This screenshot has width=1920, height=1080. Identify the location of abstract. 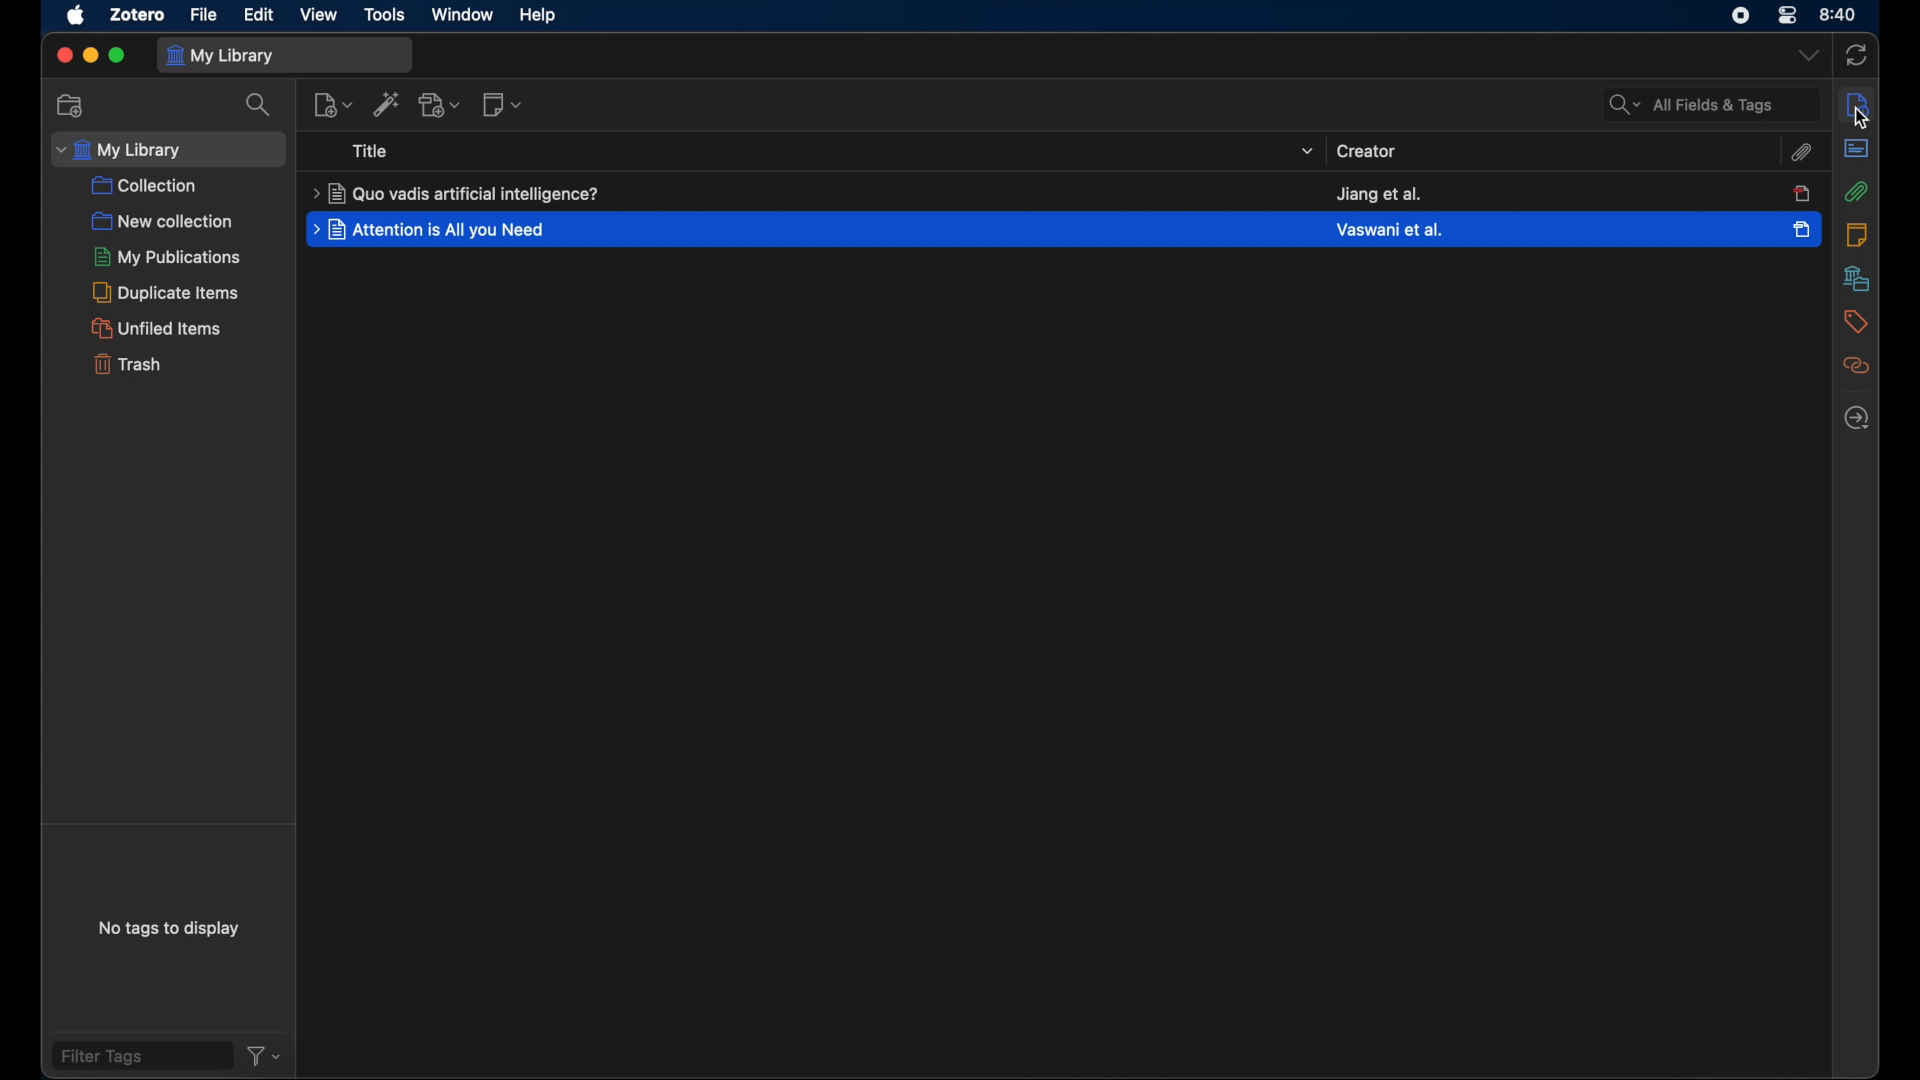
(1857, 148).